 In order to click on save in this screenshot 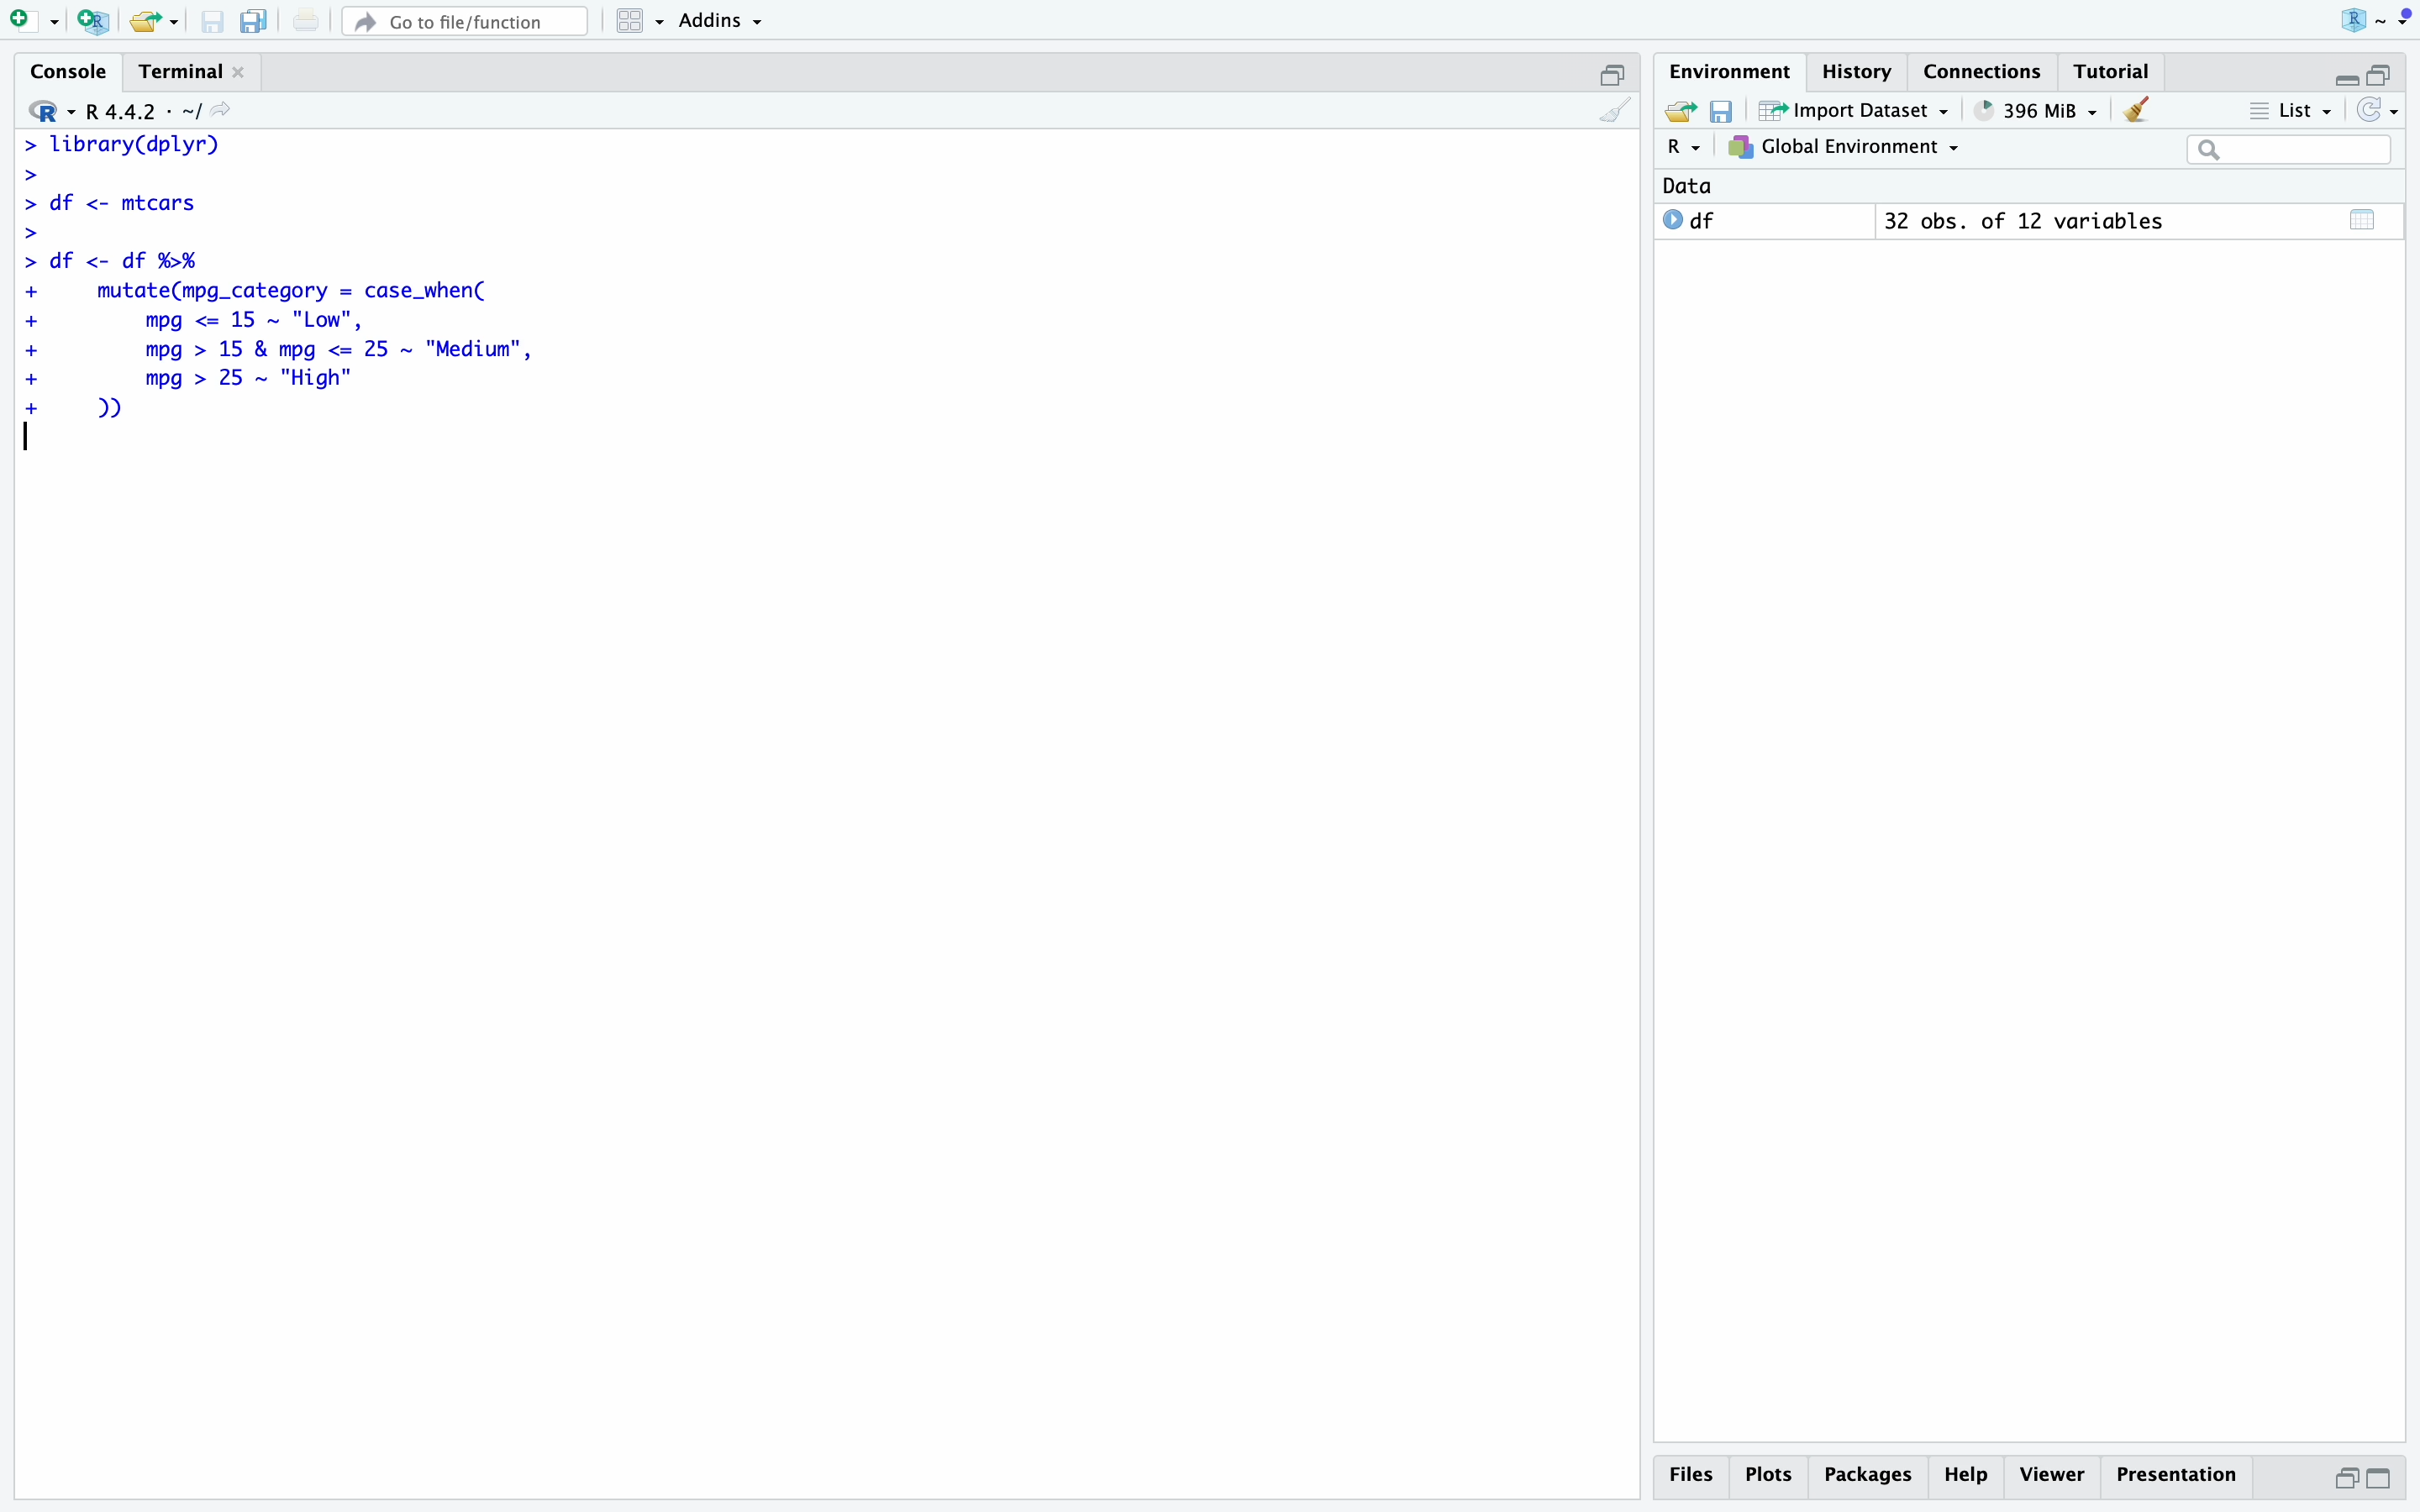, I will do `click(212, 23)`.